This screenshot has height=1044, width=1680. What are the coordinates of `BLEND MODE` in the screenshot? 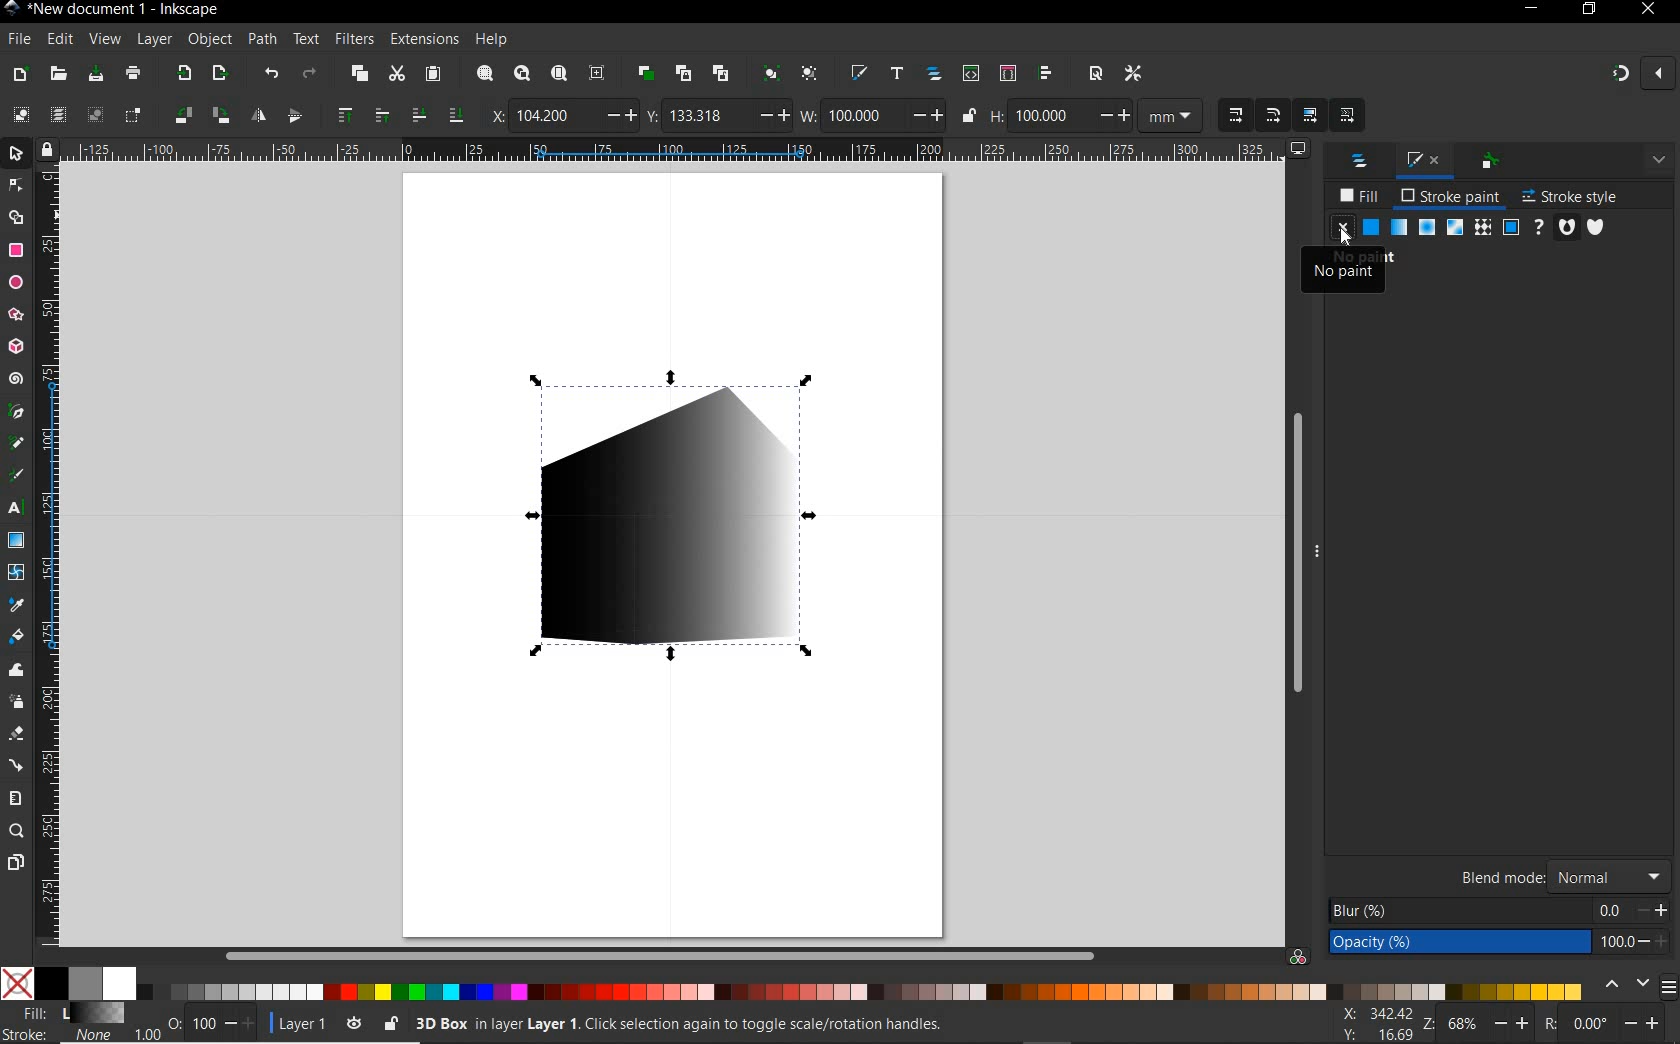 It's located at (1504, 875).